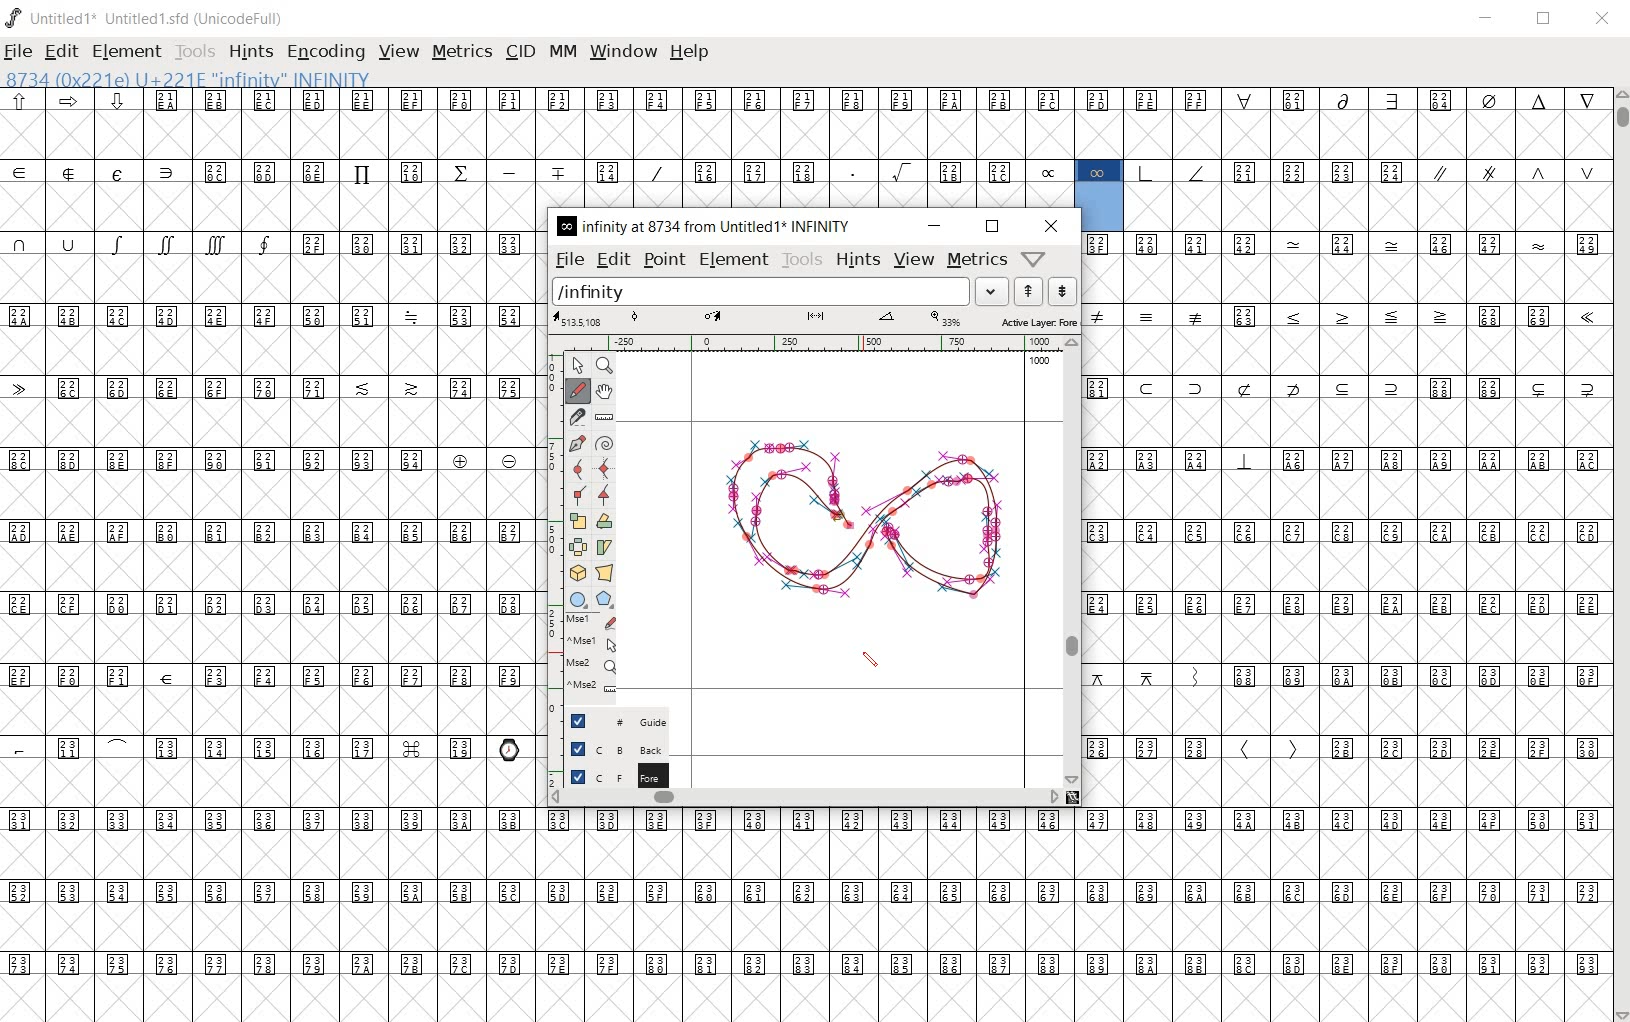  Describe the element at coordinates (578, 496) in the screenshot. I see `Add a corner point` at that location.